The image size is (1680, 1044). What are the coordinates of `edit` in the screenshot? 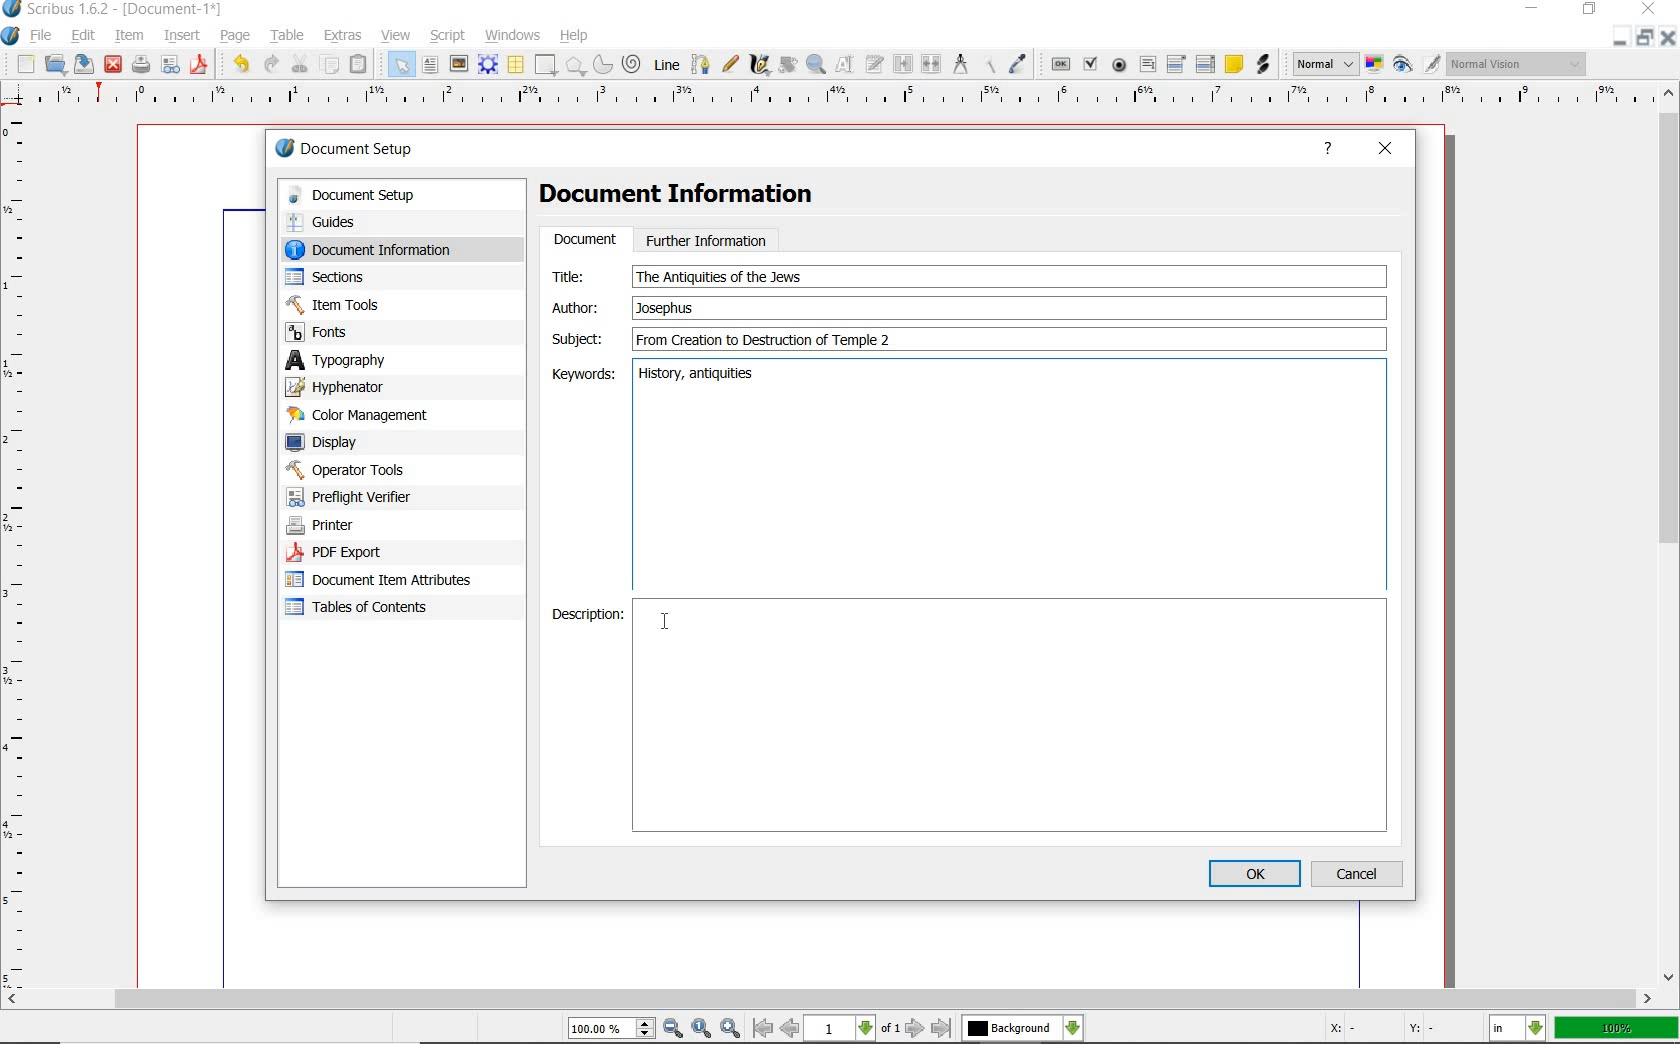 It's located at (84, 35).